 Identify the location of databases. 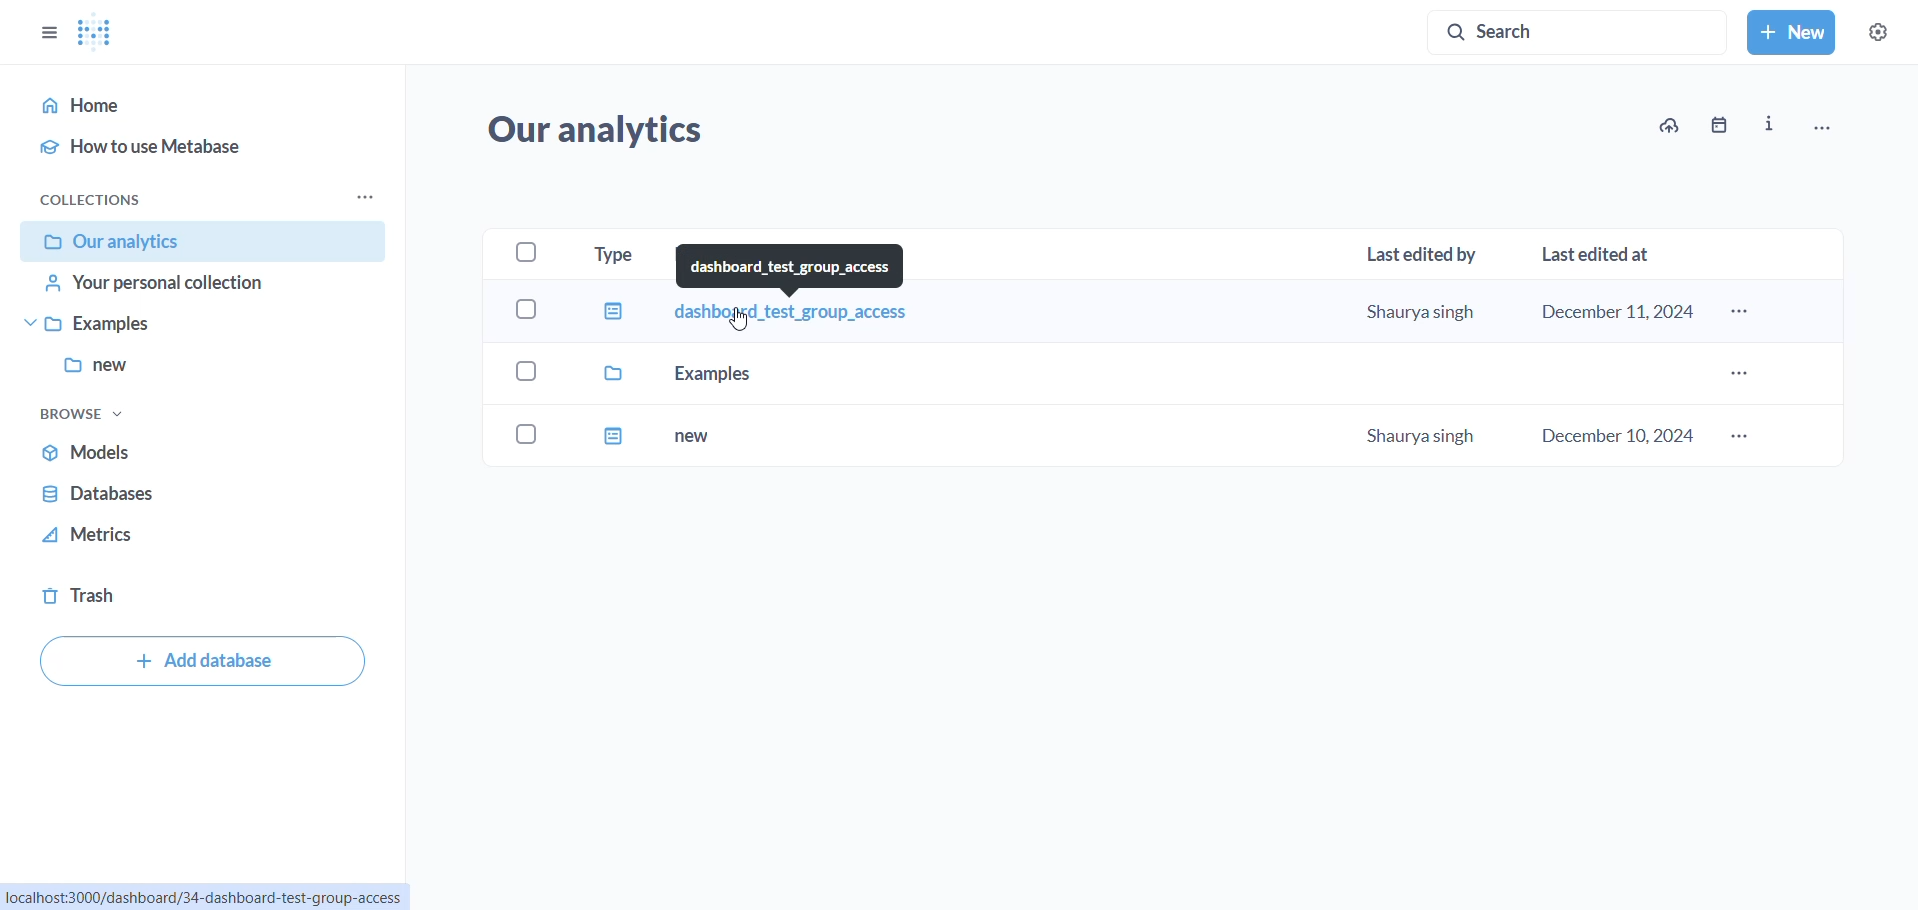
(205, 498).